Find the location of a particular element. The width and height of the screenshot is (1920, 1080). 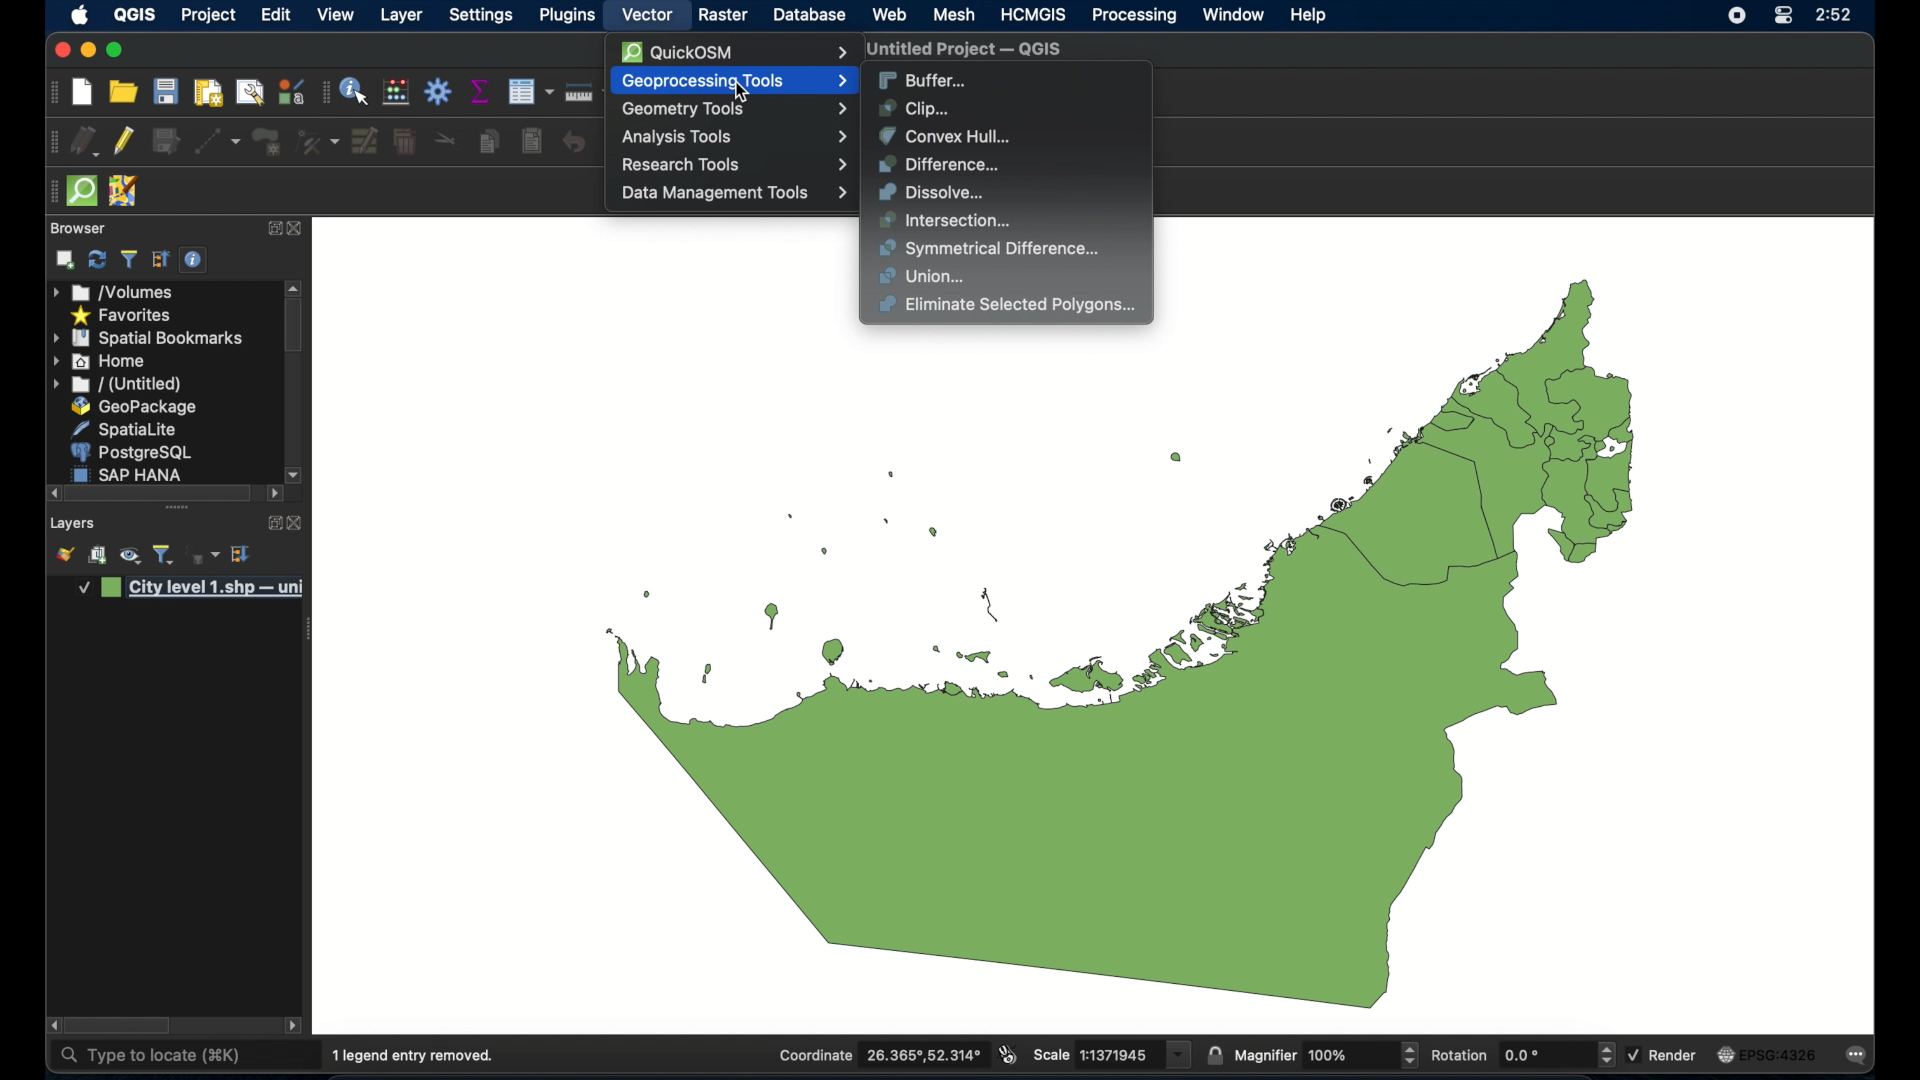

HCMGIS is located at coordinates (1034, 14).